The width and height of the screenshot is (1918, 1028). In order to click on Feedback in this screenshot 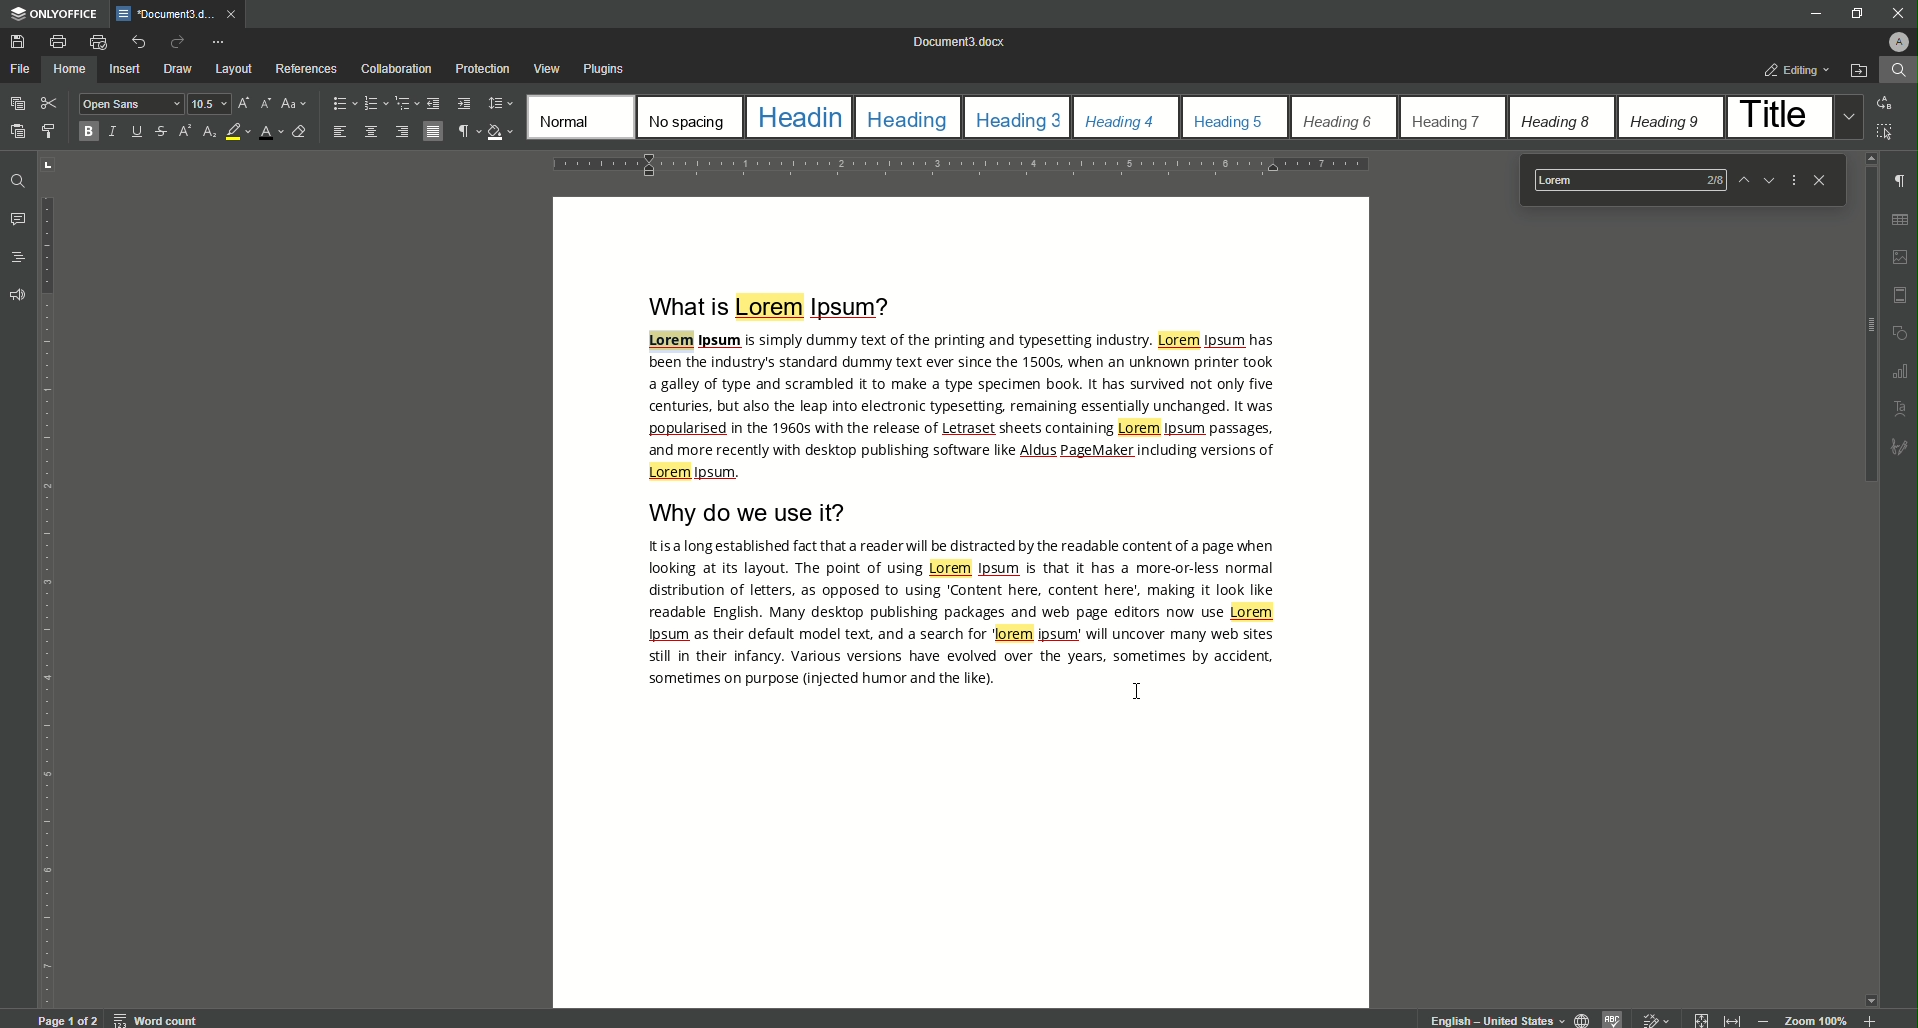, I will do `click(22, 293)`.